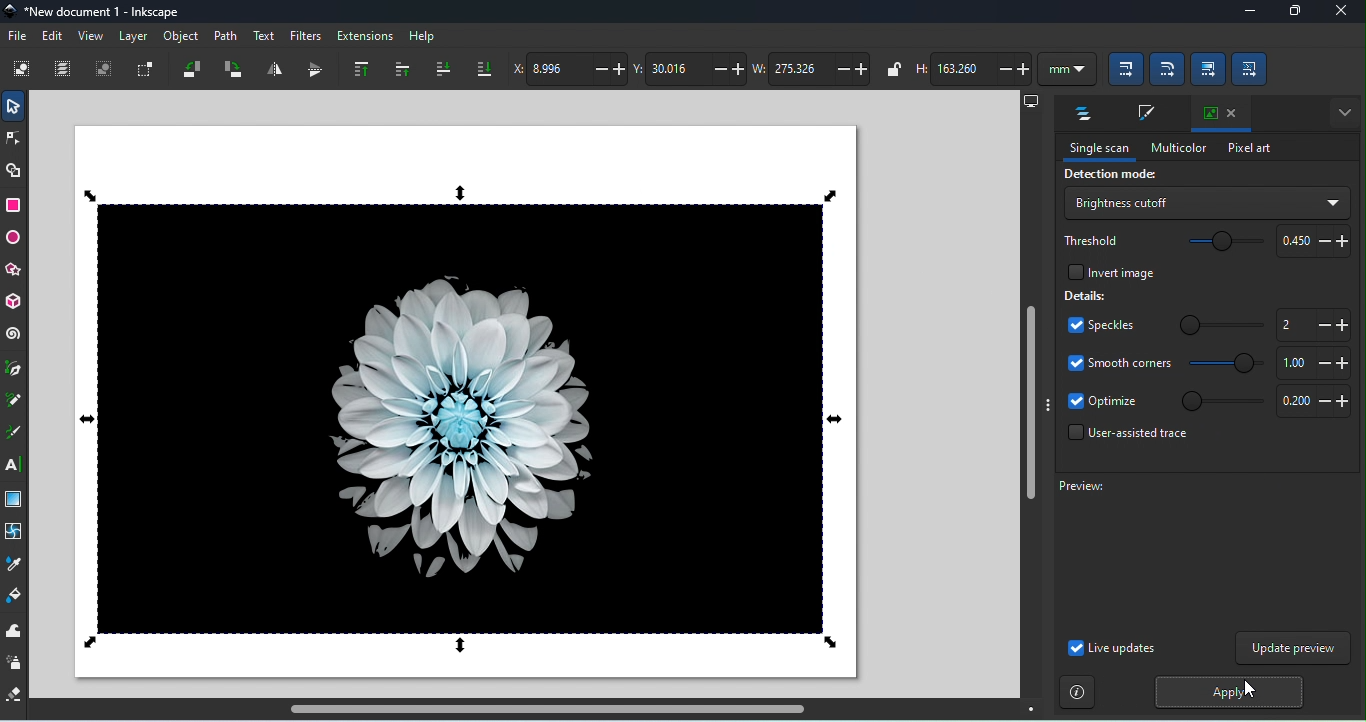 The image size is (1366, 722). Describe the element at coordinates (15, 370) in the screenshot. I see `Pen tool` at that location.